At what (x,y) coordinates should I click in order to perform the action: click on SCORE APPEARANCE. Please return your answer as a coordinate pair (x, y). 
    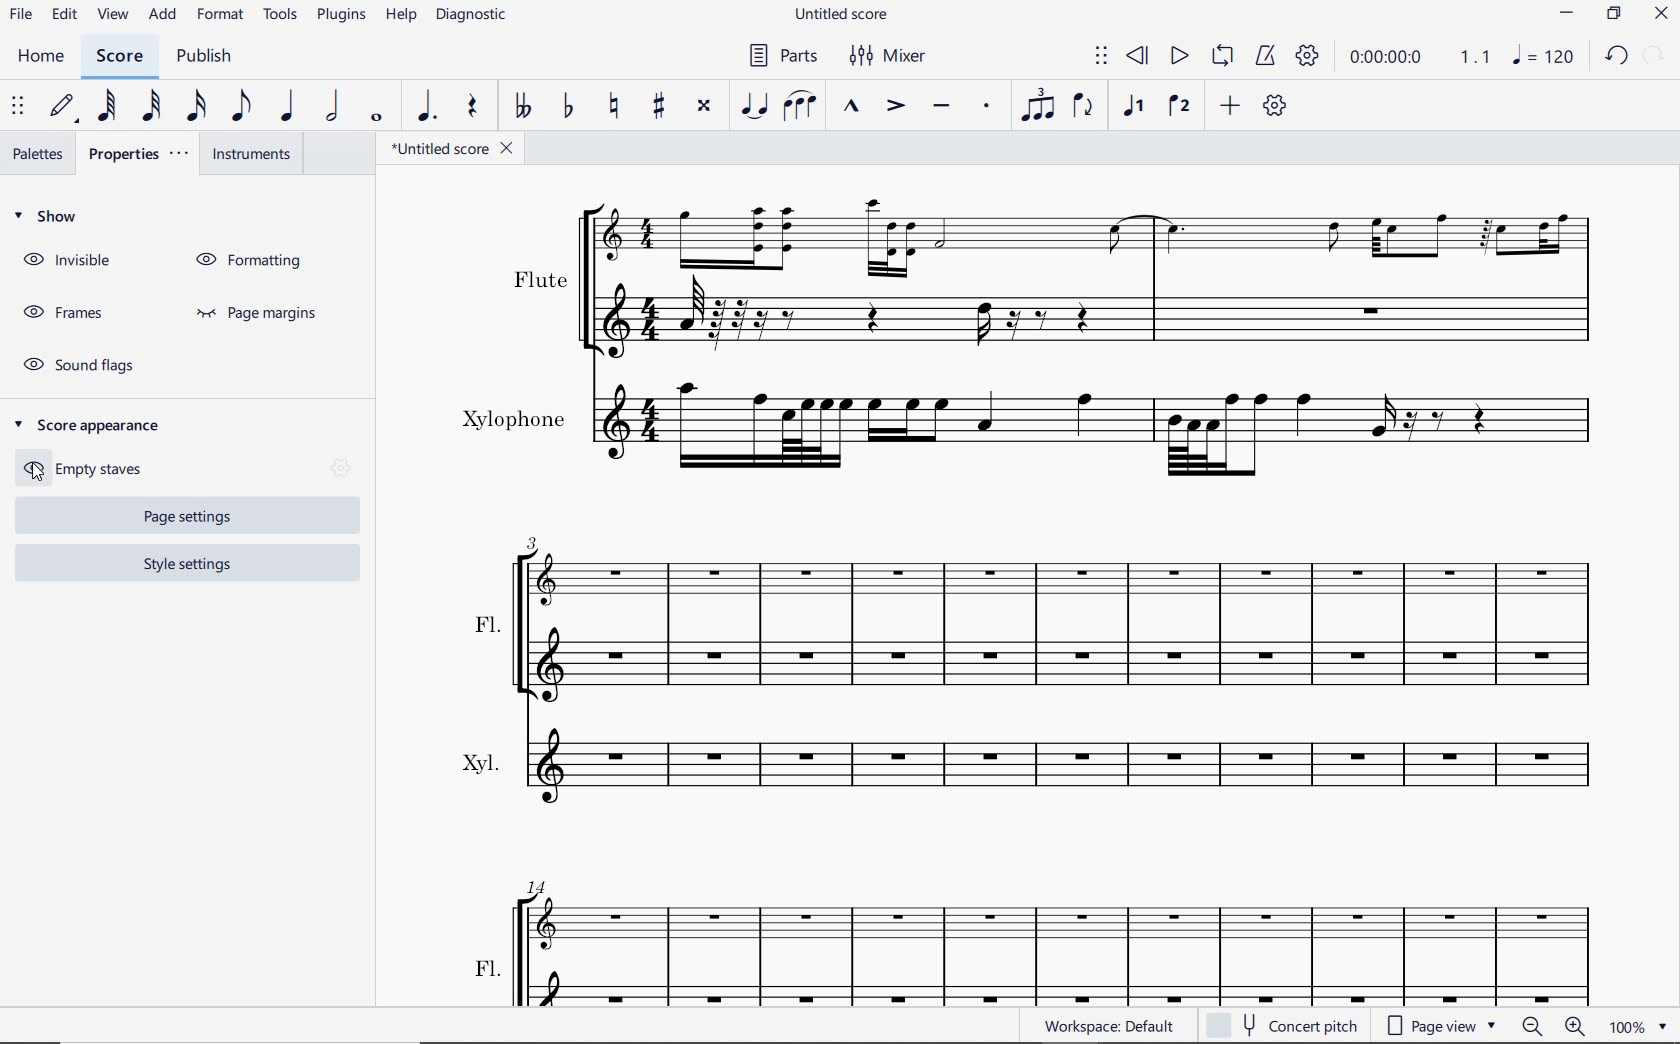
    Looking at the image, I should click on (87, 420).